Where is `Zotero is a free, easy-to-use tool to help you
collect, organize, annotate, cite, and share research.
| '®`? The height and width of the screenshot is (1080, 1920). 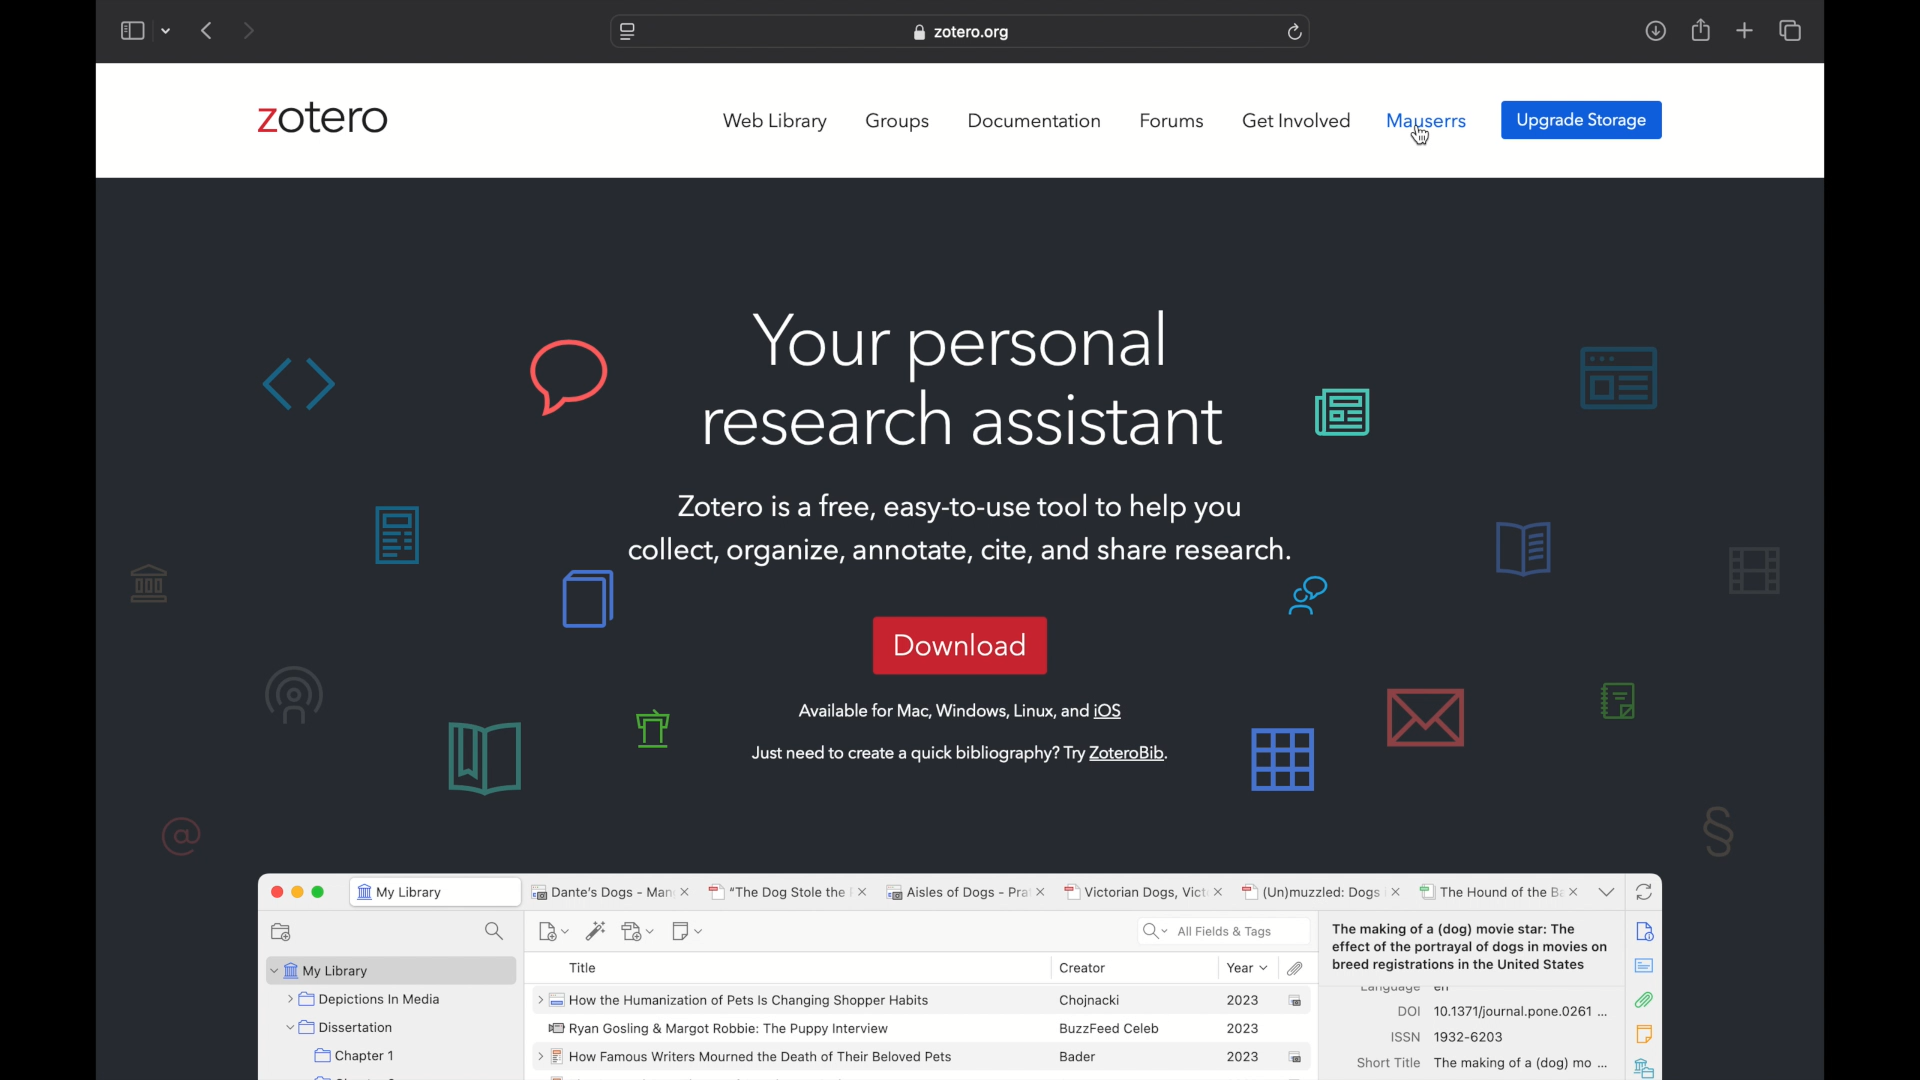
Zotero is a free, easy-to-use tool to help you
collect, organize, annotate, cite, and share research.
| '® is located at coordinates (962, 527).